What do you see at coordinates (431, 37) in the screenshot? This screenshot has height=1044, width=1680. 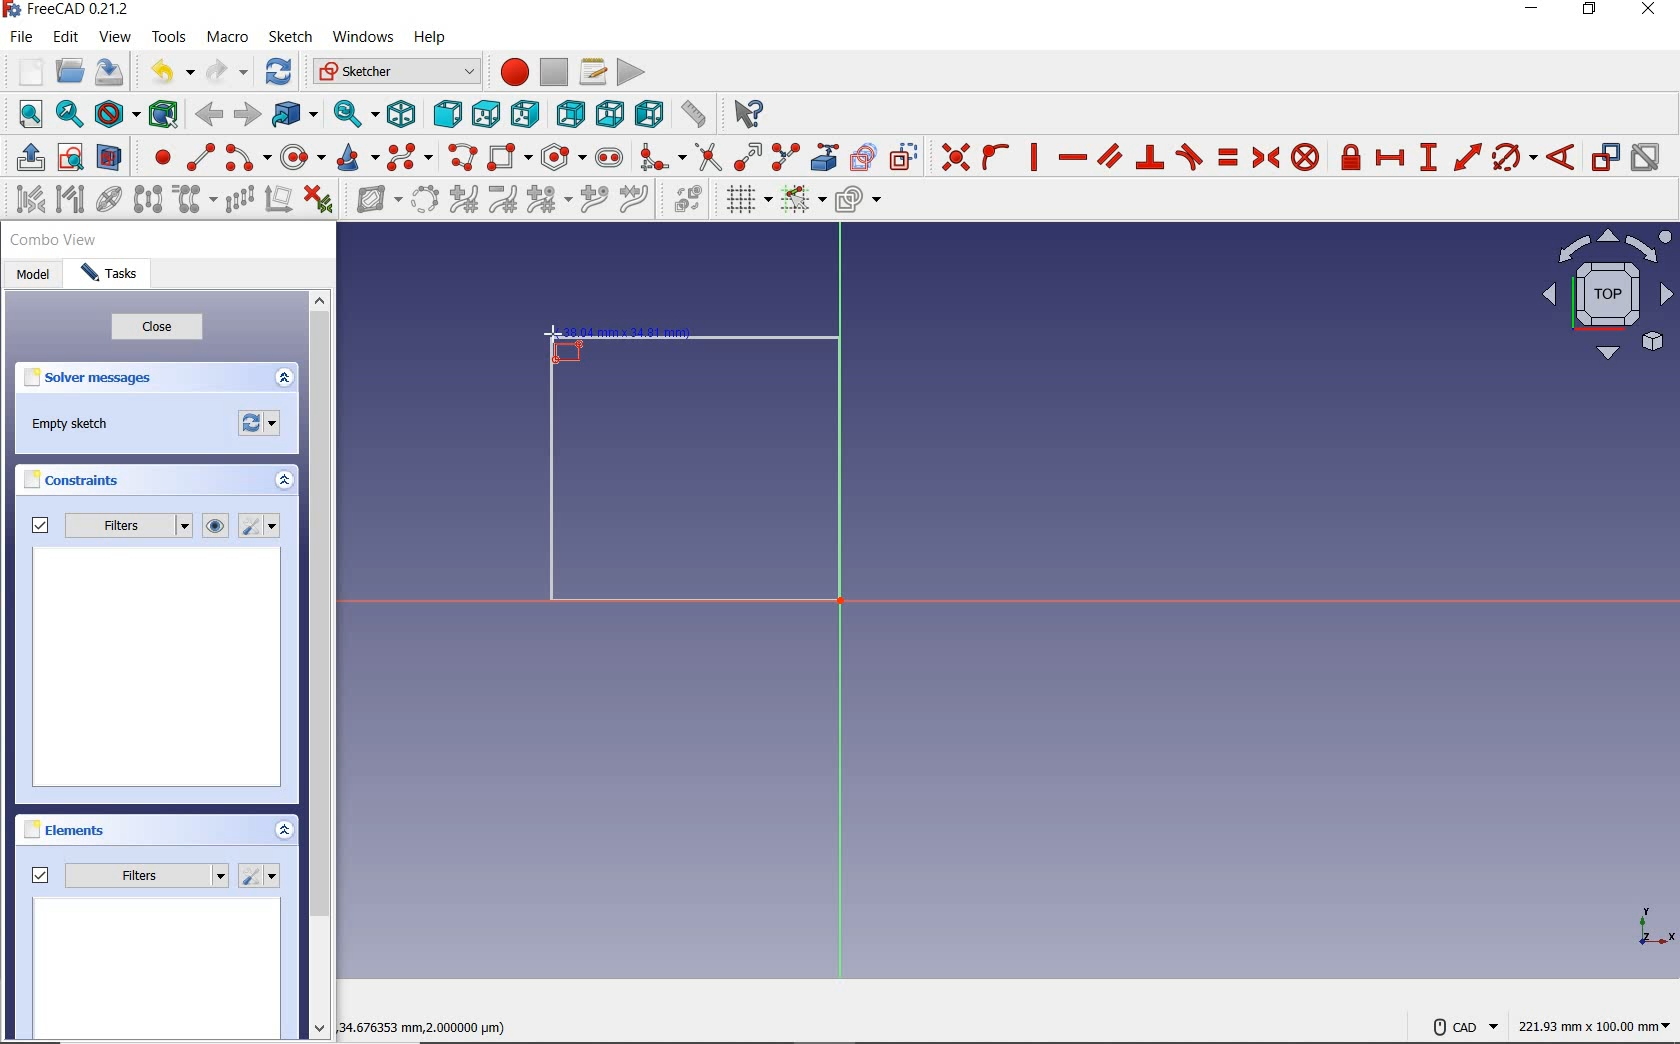 I see `help` at bounding box center [431, 37].